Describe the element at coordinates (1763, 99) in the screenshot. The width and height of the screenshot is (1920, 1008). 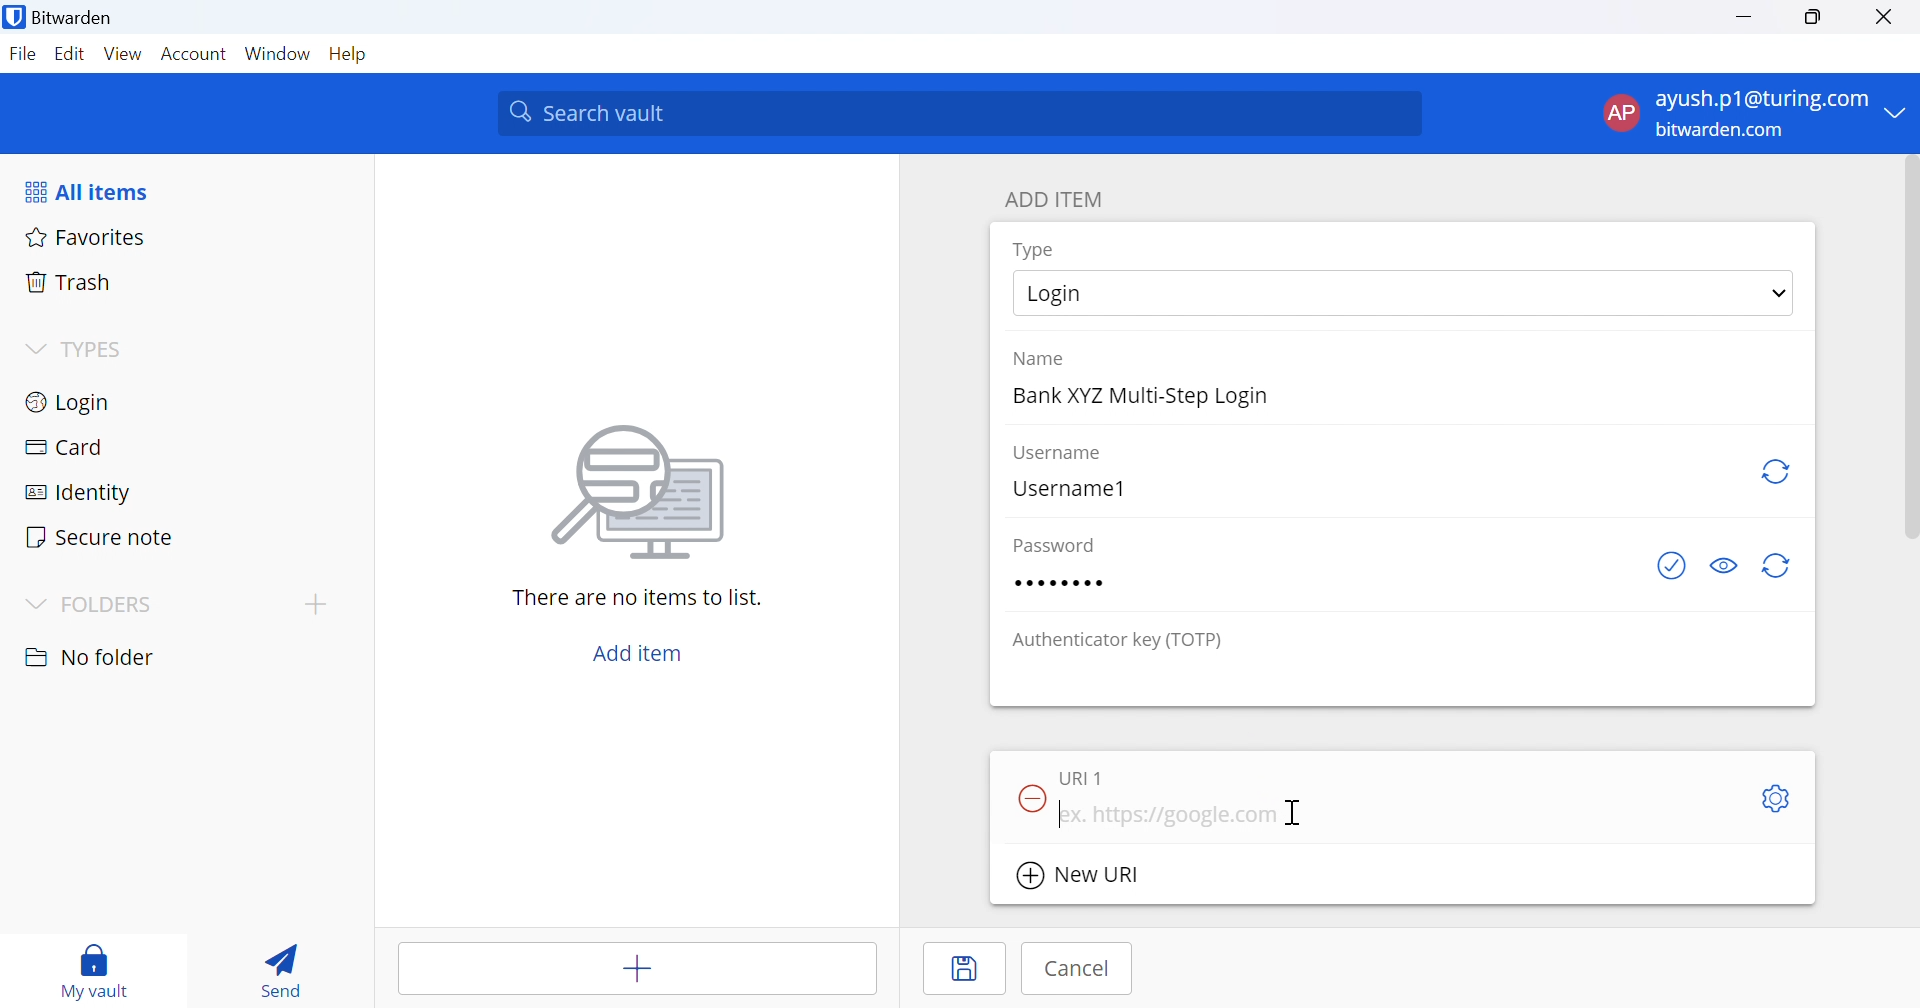
I see `ayush.p1@turing.com` at that location.